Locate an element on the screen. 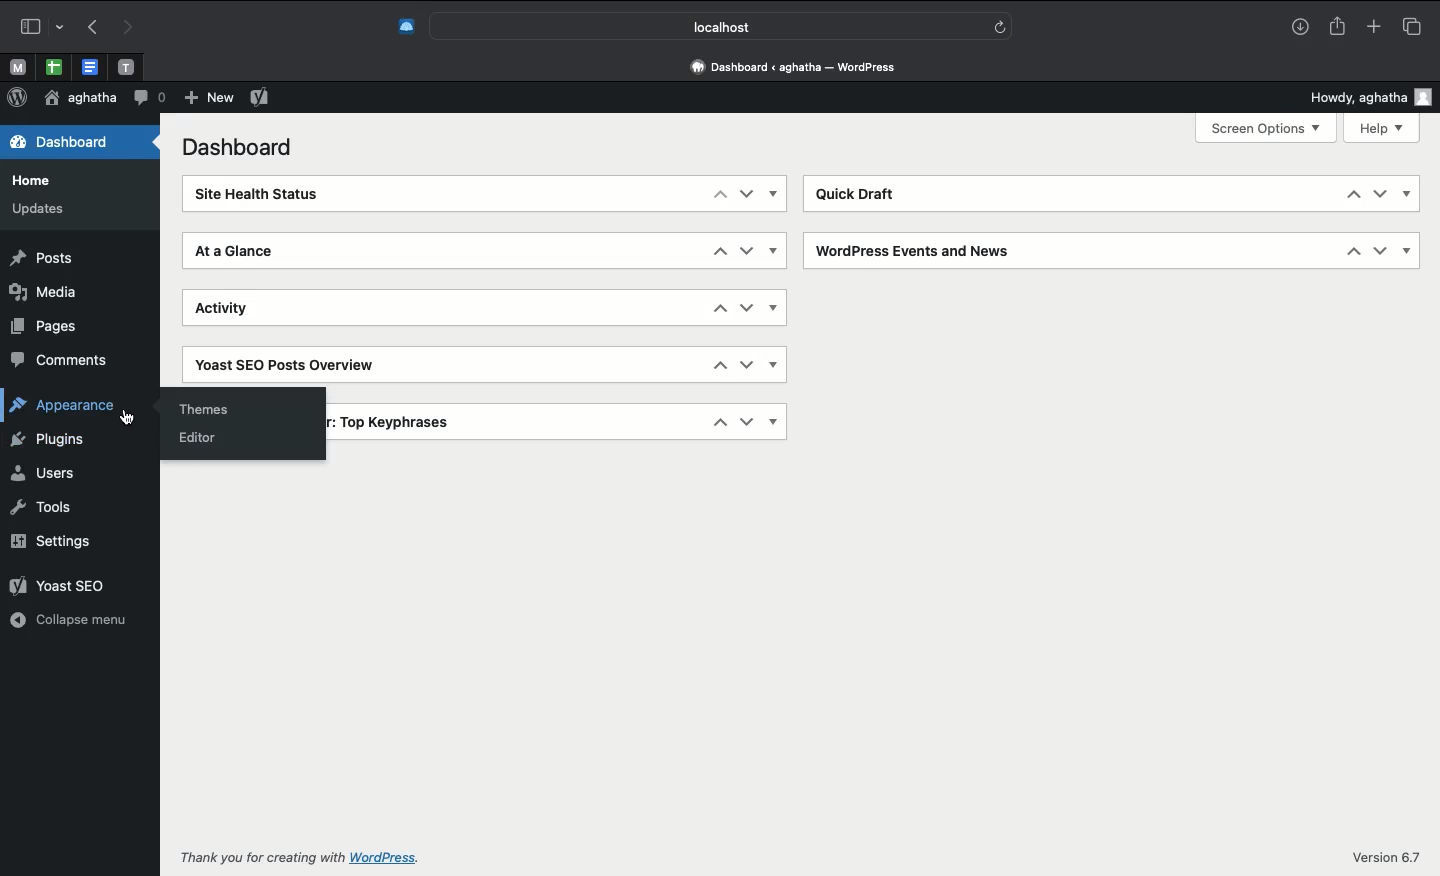  Yoast SEO is located at coordinates (62, 588).